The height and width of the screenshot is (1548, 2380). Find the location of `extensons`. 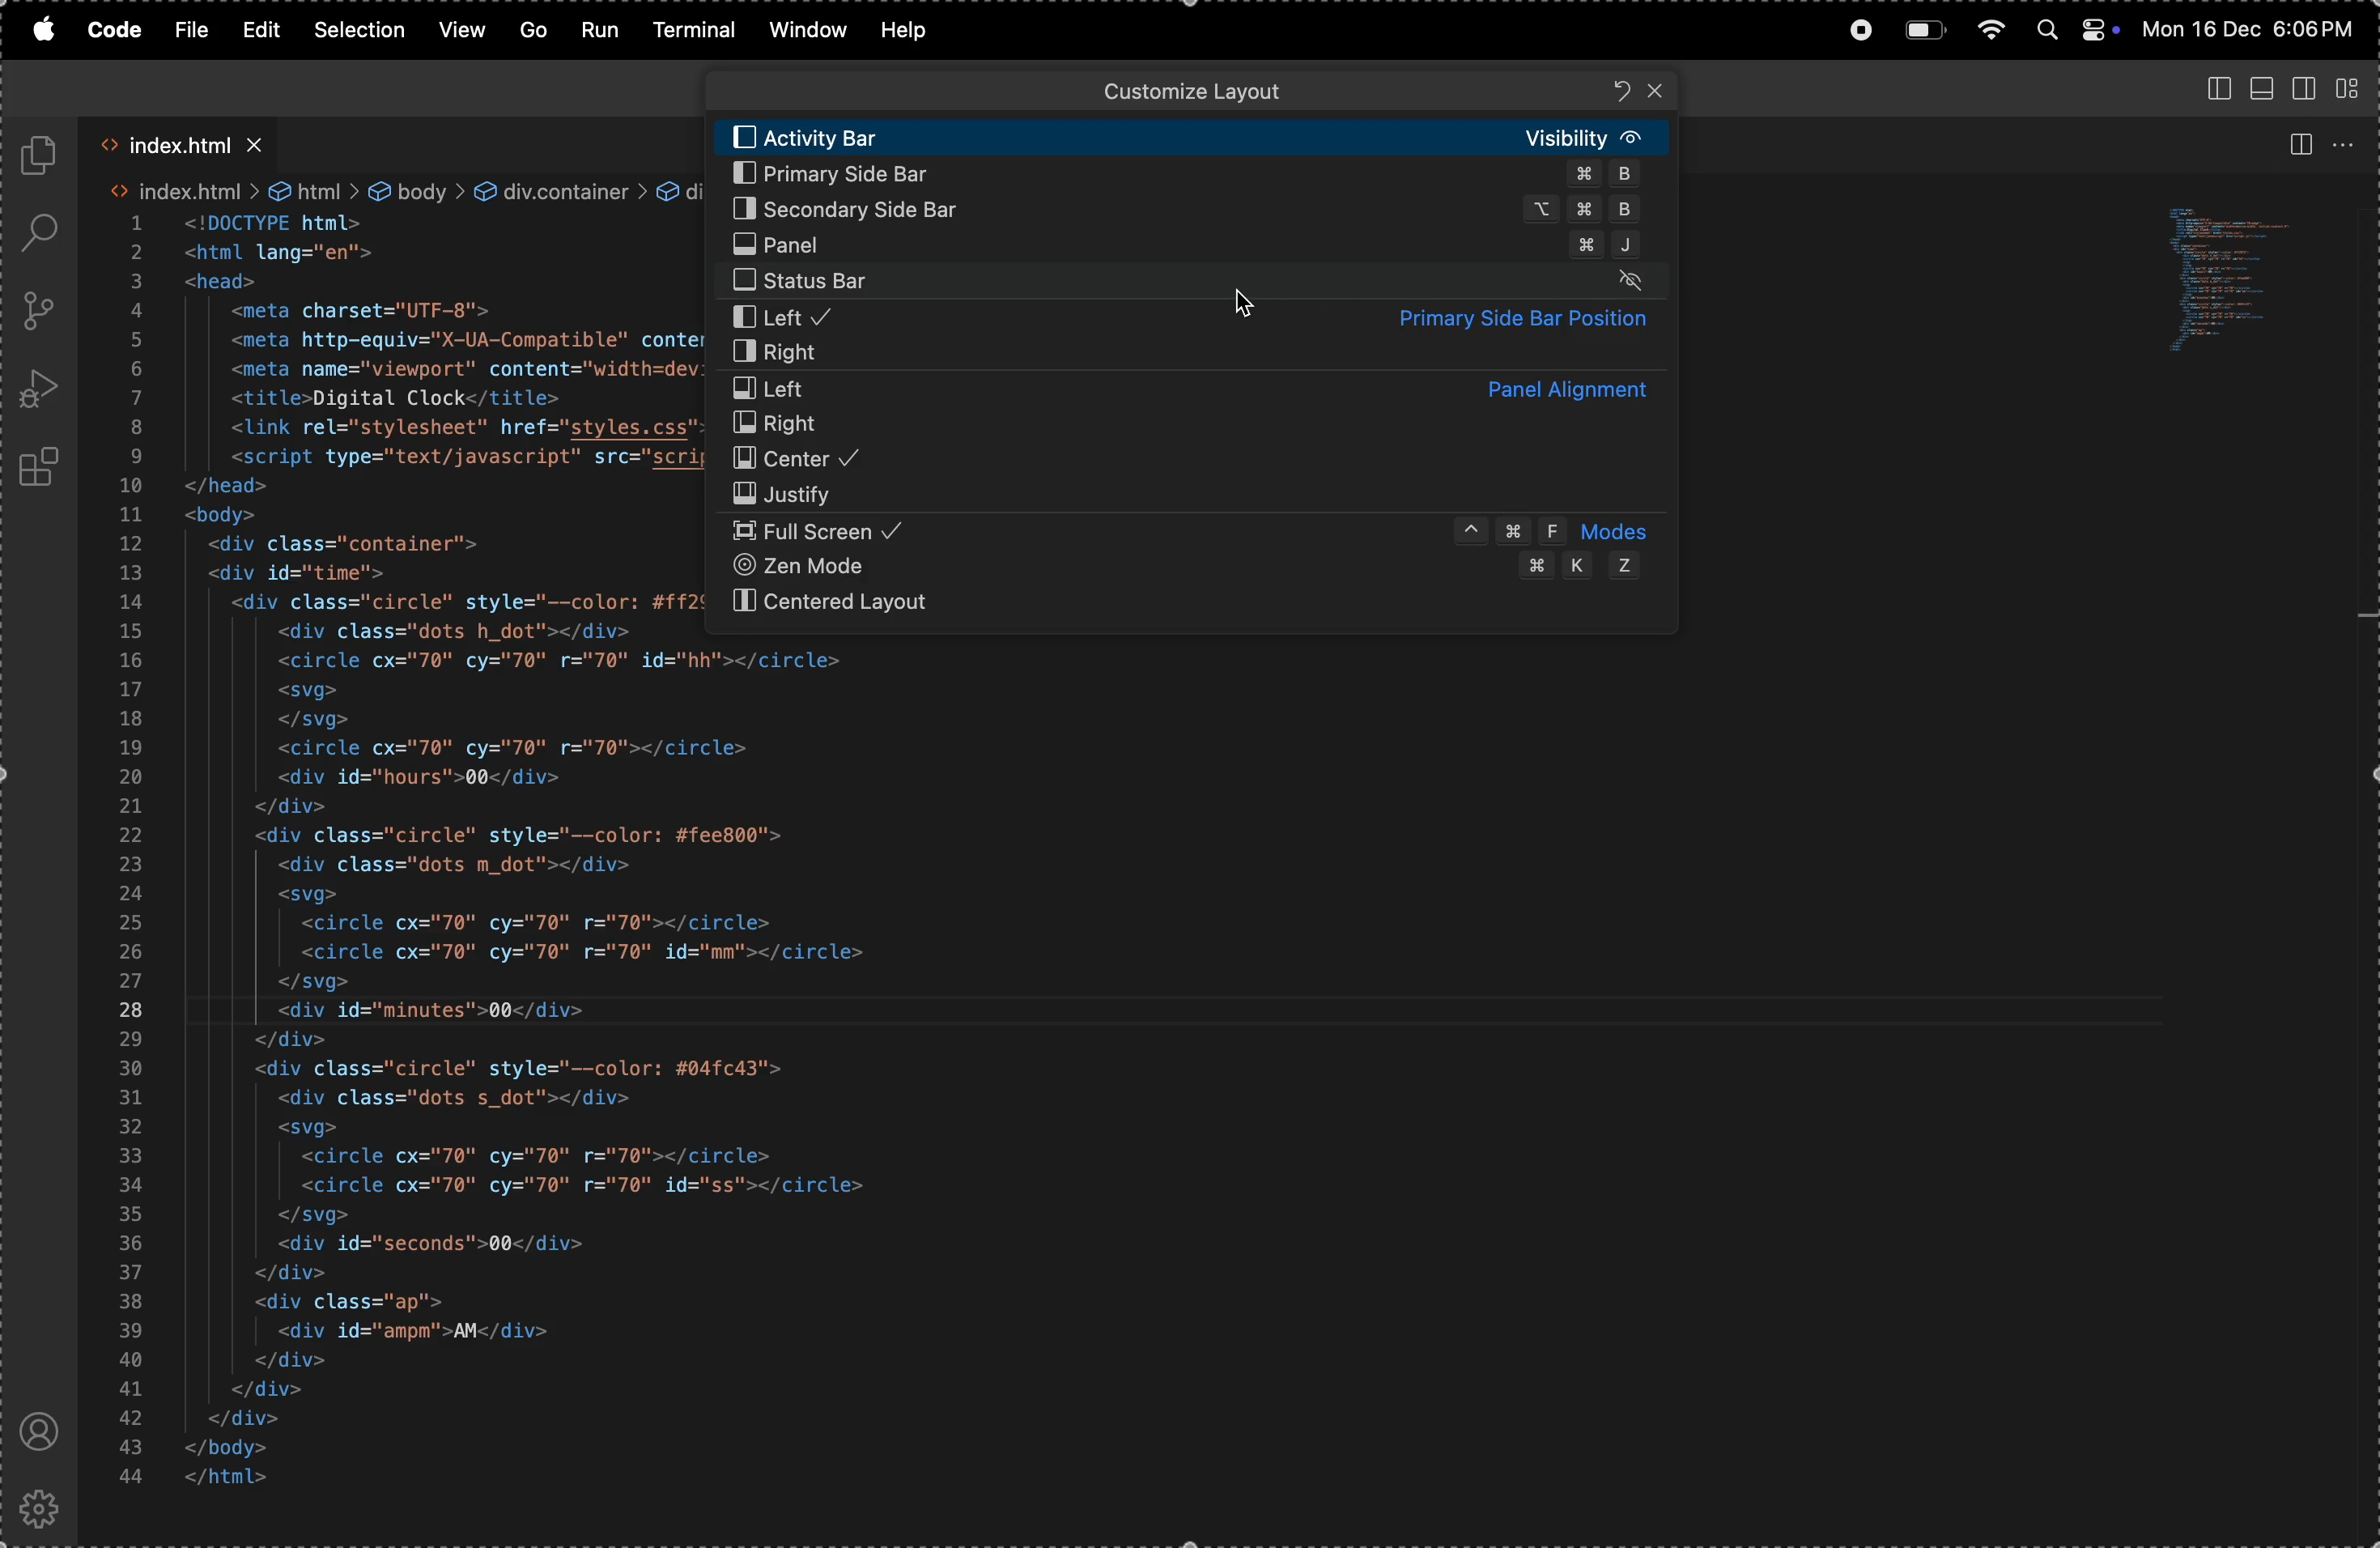

extensons is located at coordinates (42, 472).